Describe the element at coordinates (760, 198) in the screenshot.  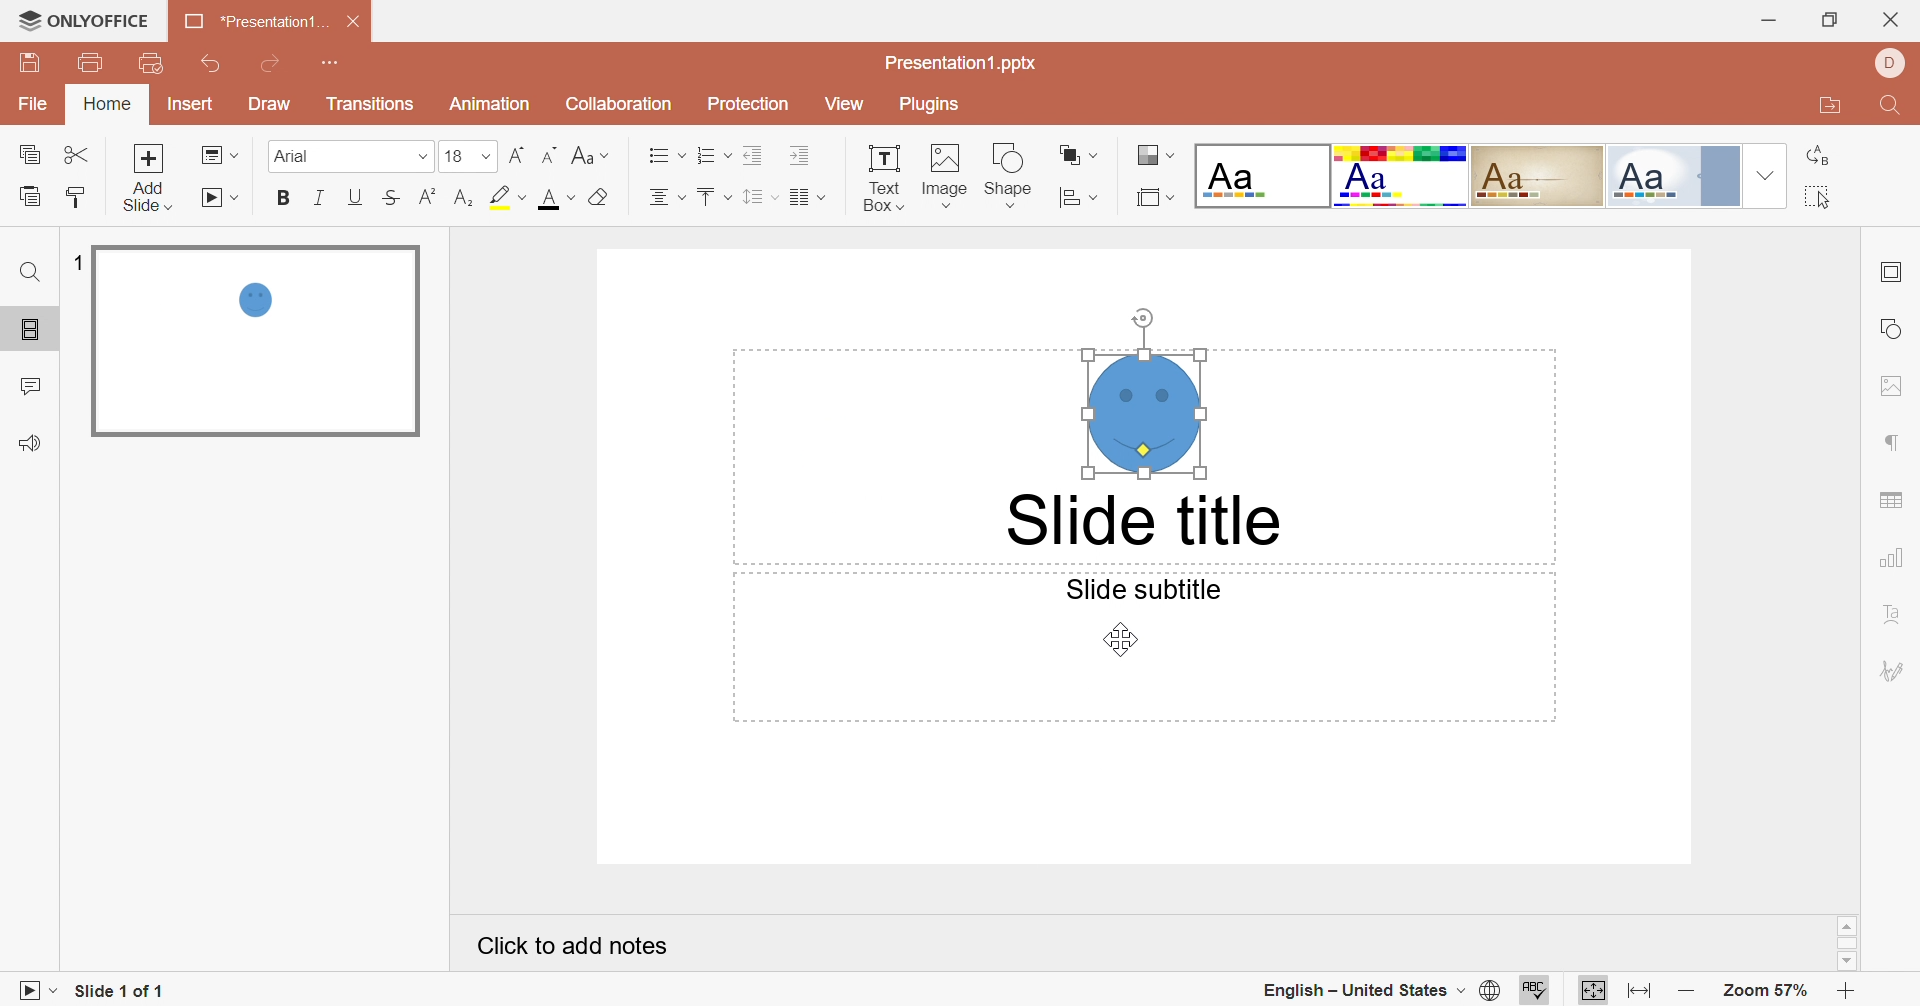
I see `Line spacing` at that location.